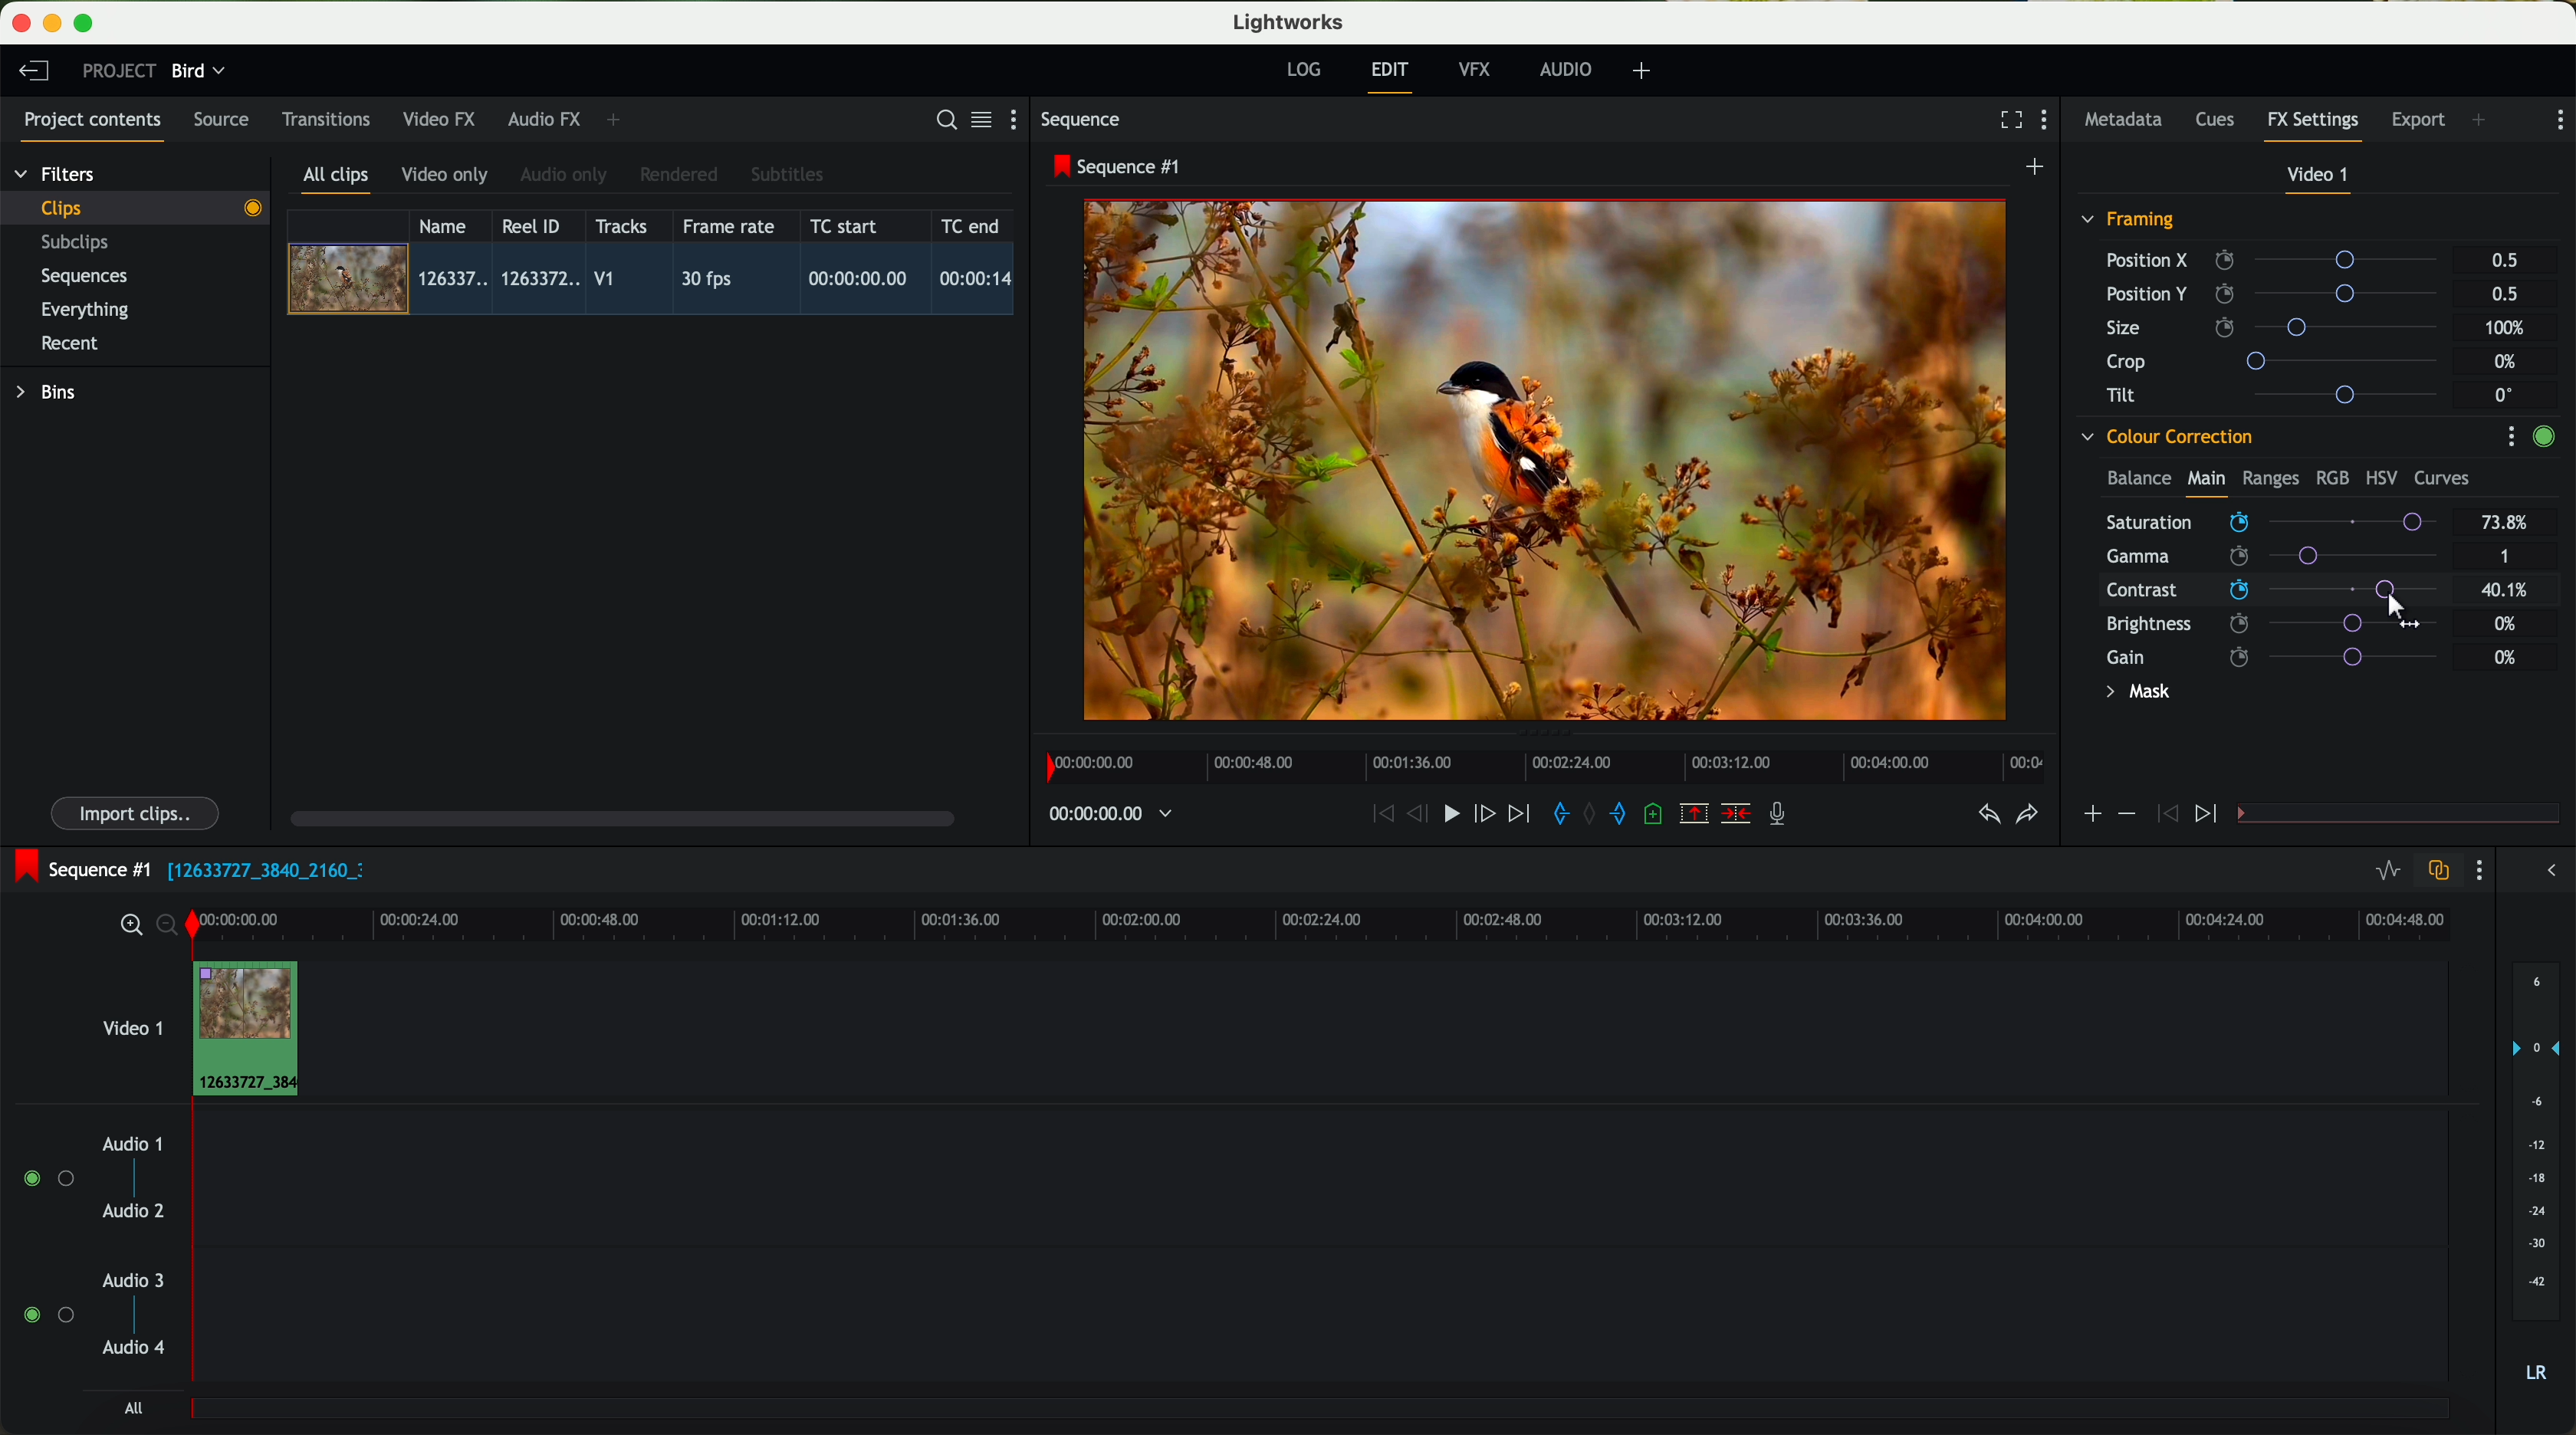  Describe the element at coordinates (1566, 69) in the screenshot. I see `audio` at that location.